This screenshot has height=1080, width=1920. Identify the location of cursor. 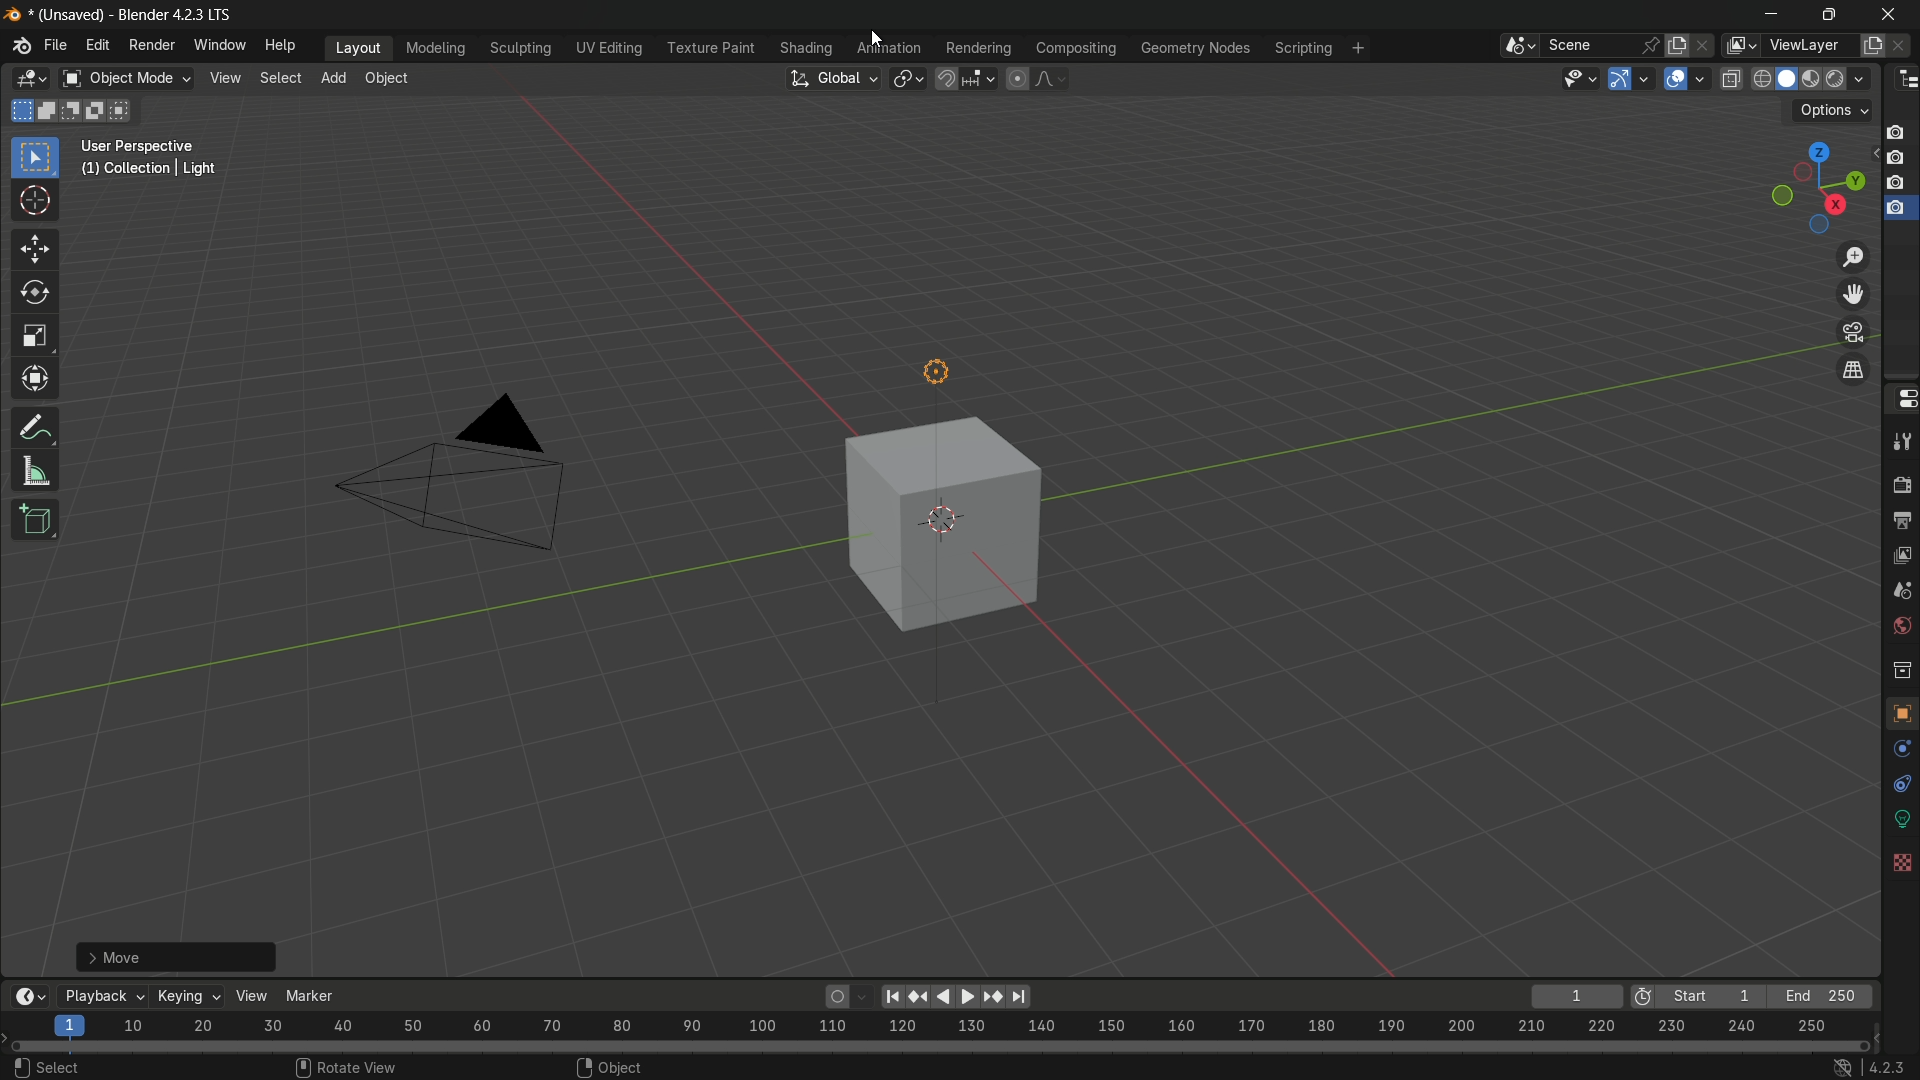
(37, 204).